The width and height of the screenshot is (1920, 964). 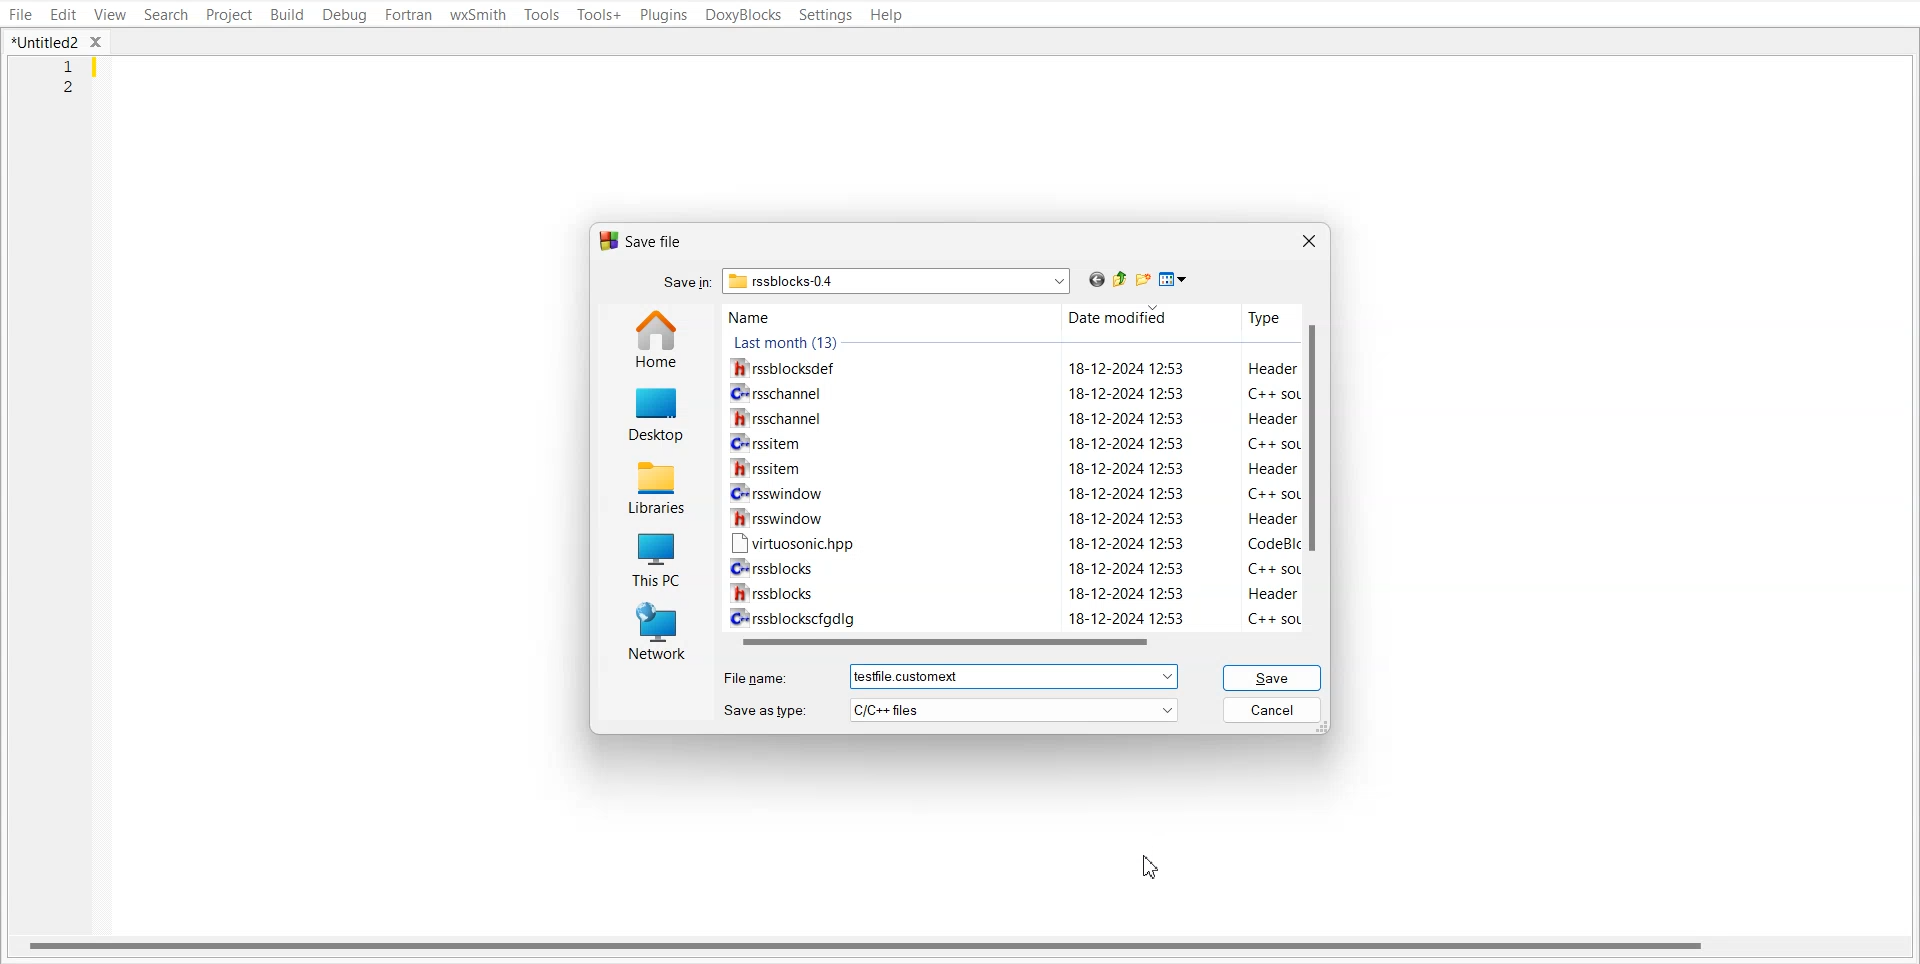 I want to click on Fortran, so click(x=409, y=14).